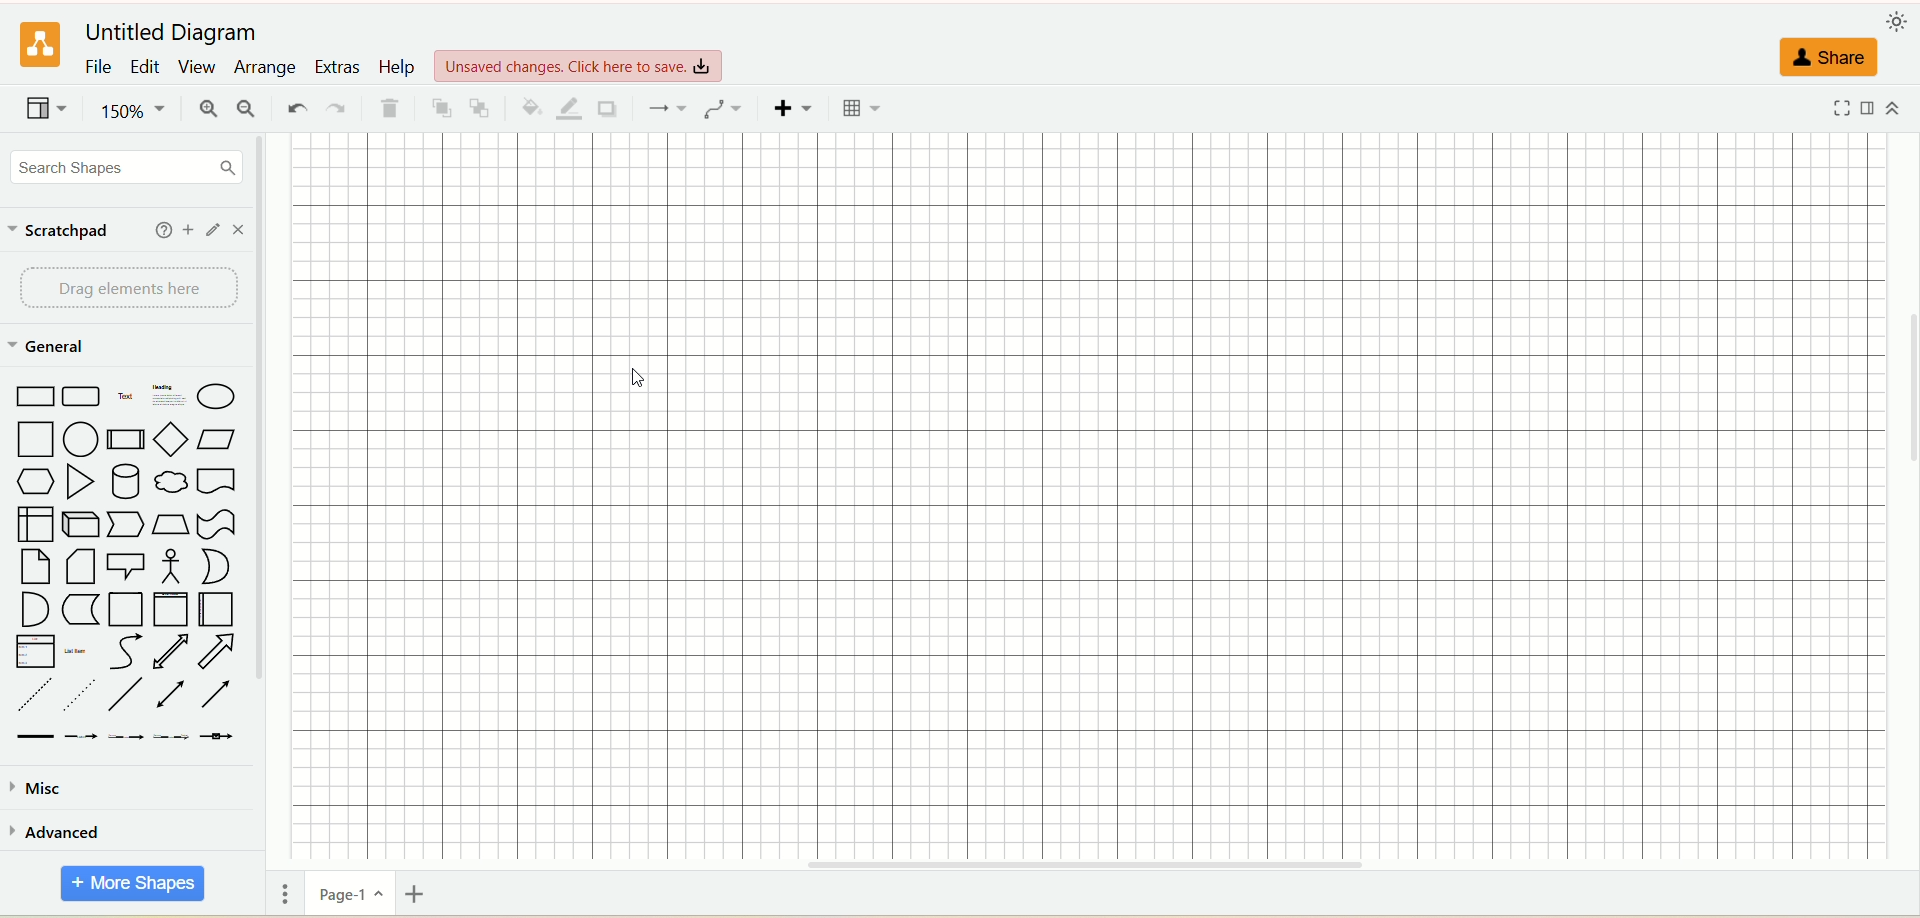 This screenshot has width=1920, height=918. I want to click on list items, so click(78, 651).